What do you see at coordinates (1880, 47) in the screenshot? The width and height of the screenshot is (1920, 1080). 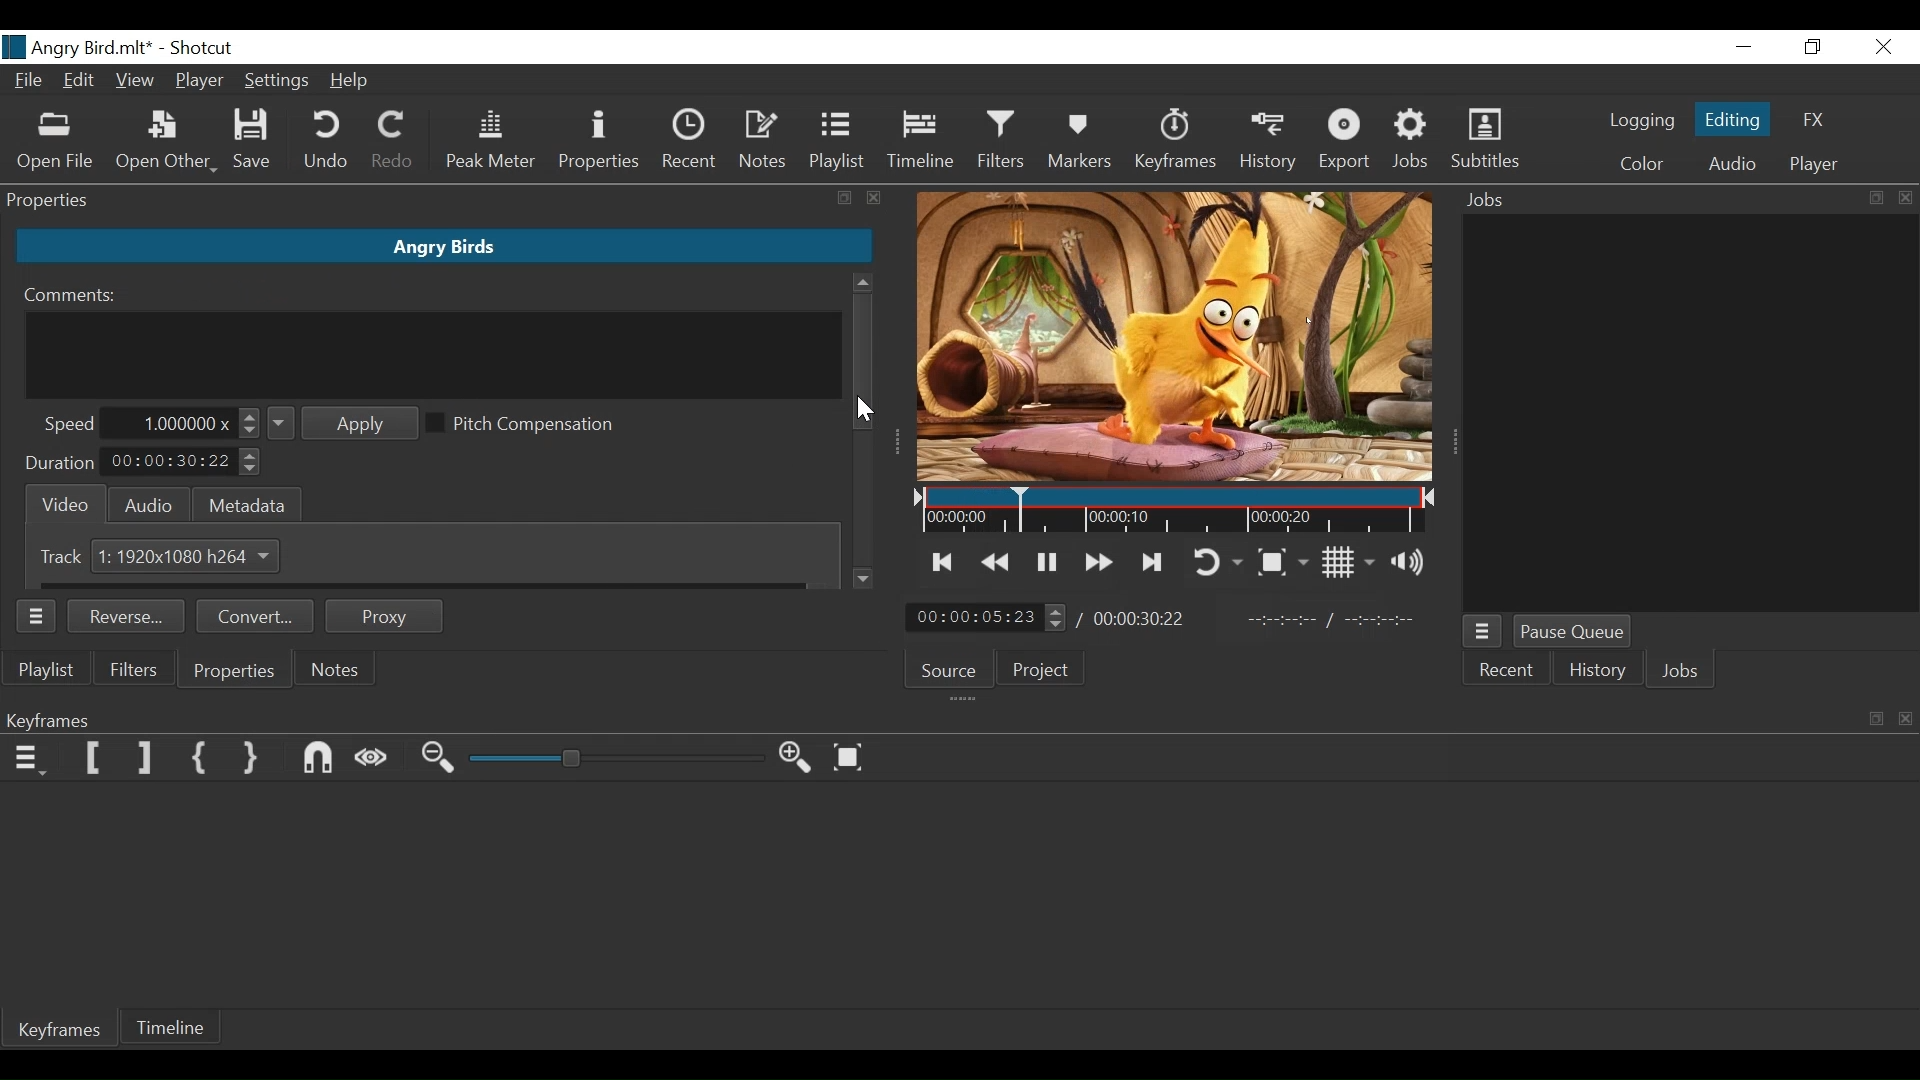 I see `Close` at bounding box center [1880, 47].